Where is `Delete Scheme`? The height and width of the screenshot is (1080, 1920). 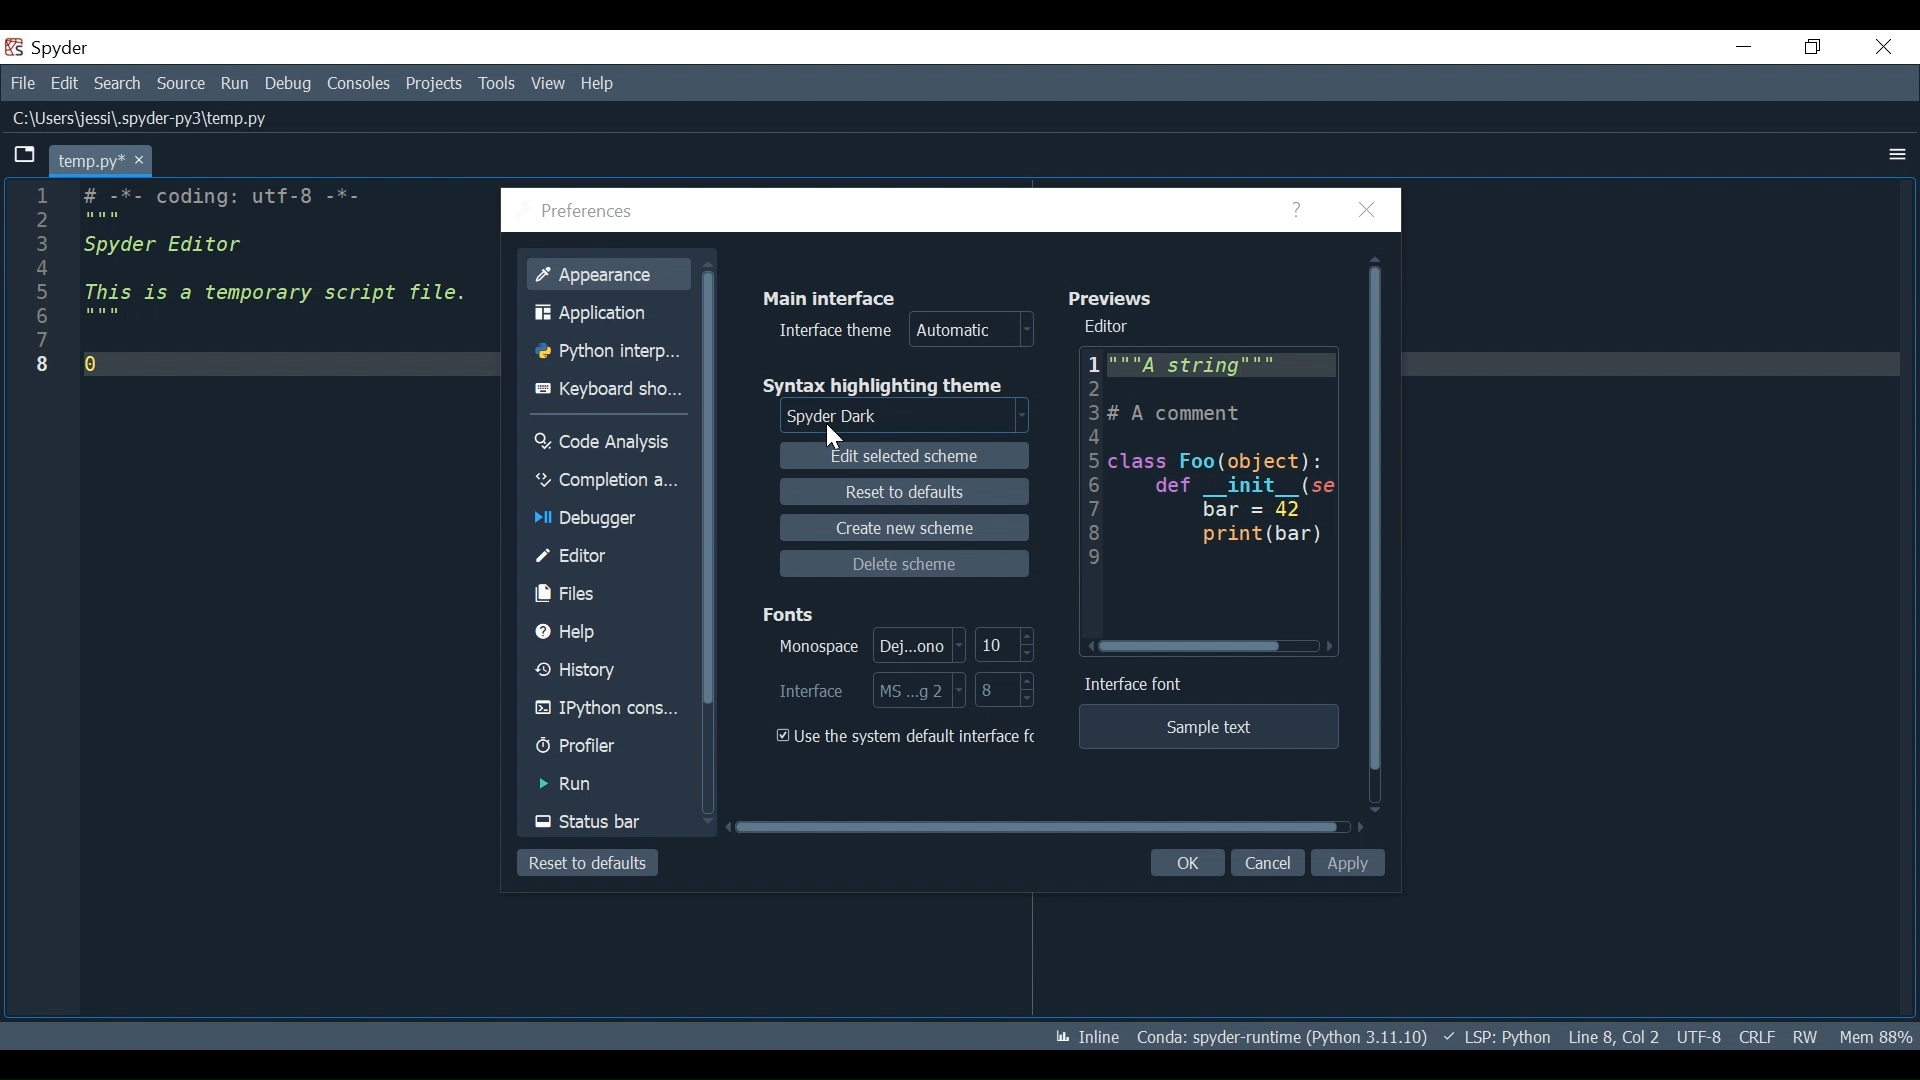
Delete Scheme is located at coordinates (907, 565).